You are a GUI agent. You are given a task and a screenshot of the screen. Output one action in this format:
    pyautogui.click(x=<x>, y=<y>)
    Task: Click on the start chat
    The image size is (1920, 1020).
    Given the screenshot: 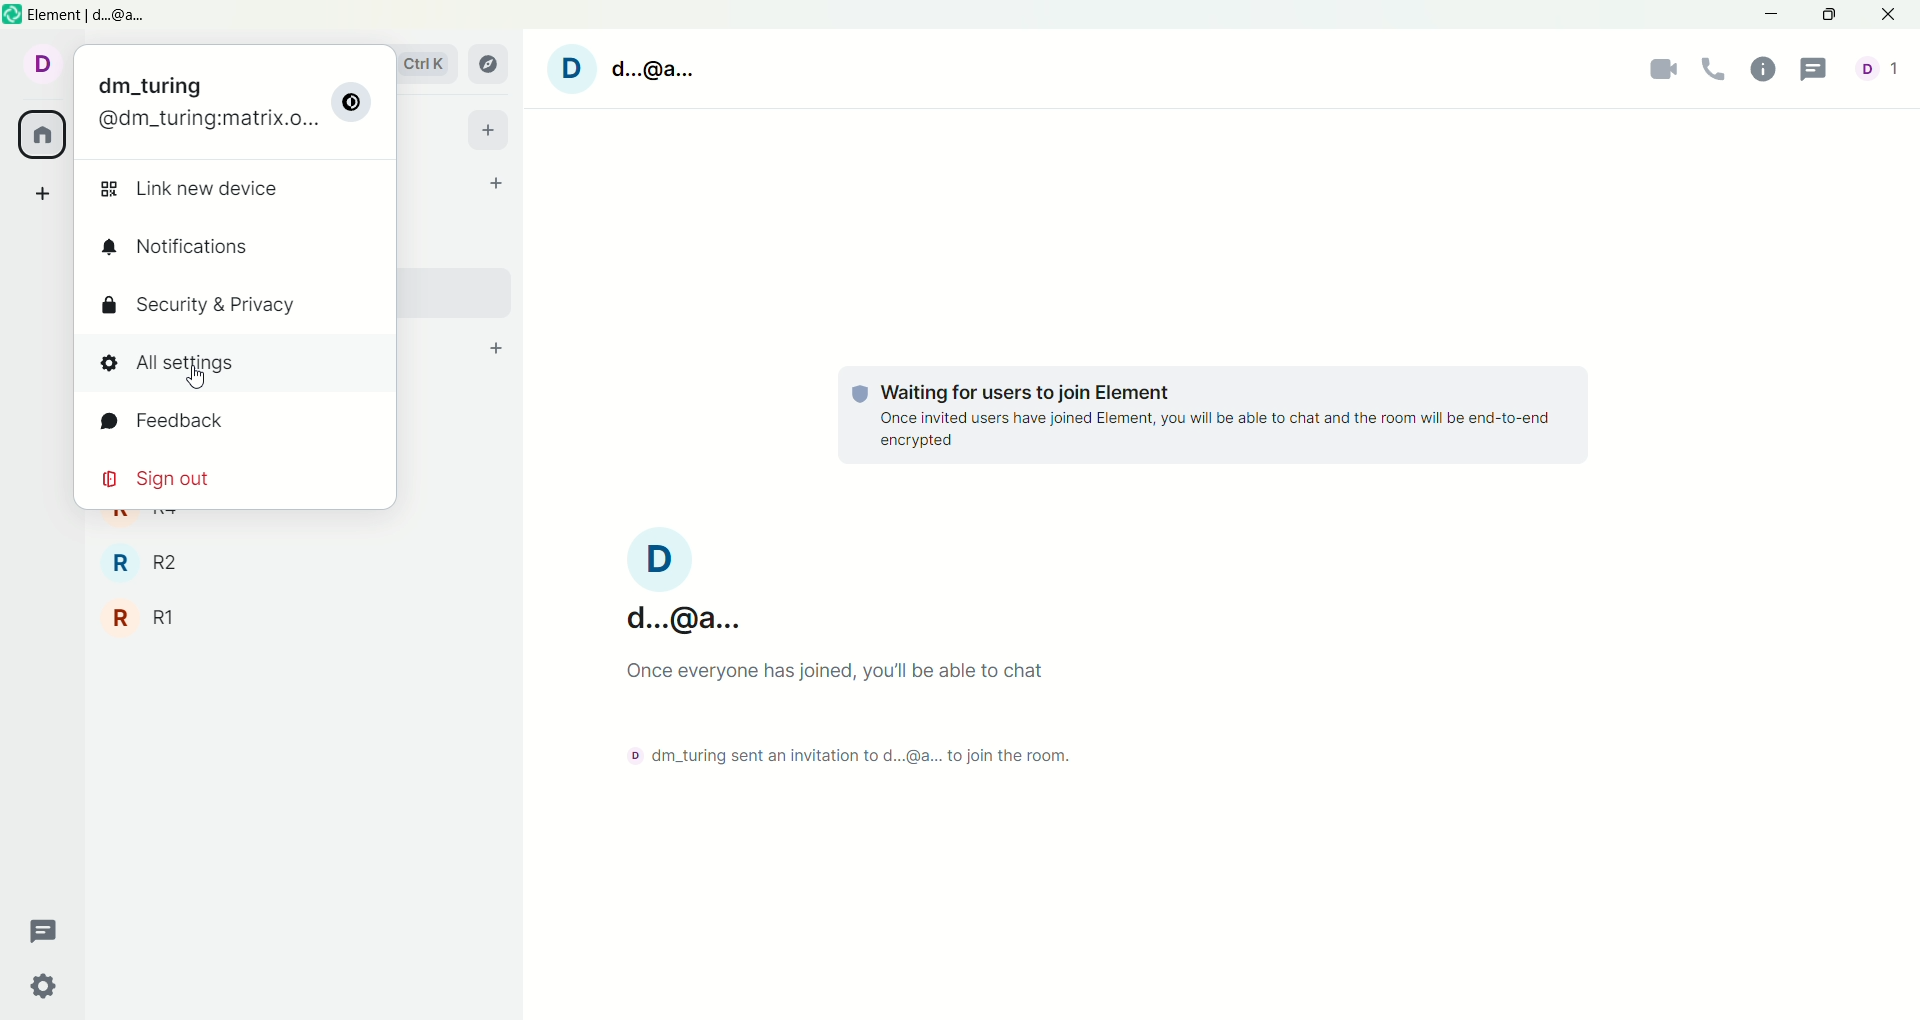 What is the action you would take?
    pyautogui.click(x=500, y=184)
    